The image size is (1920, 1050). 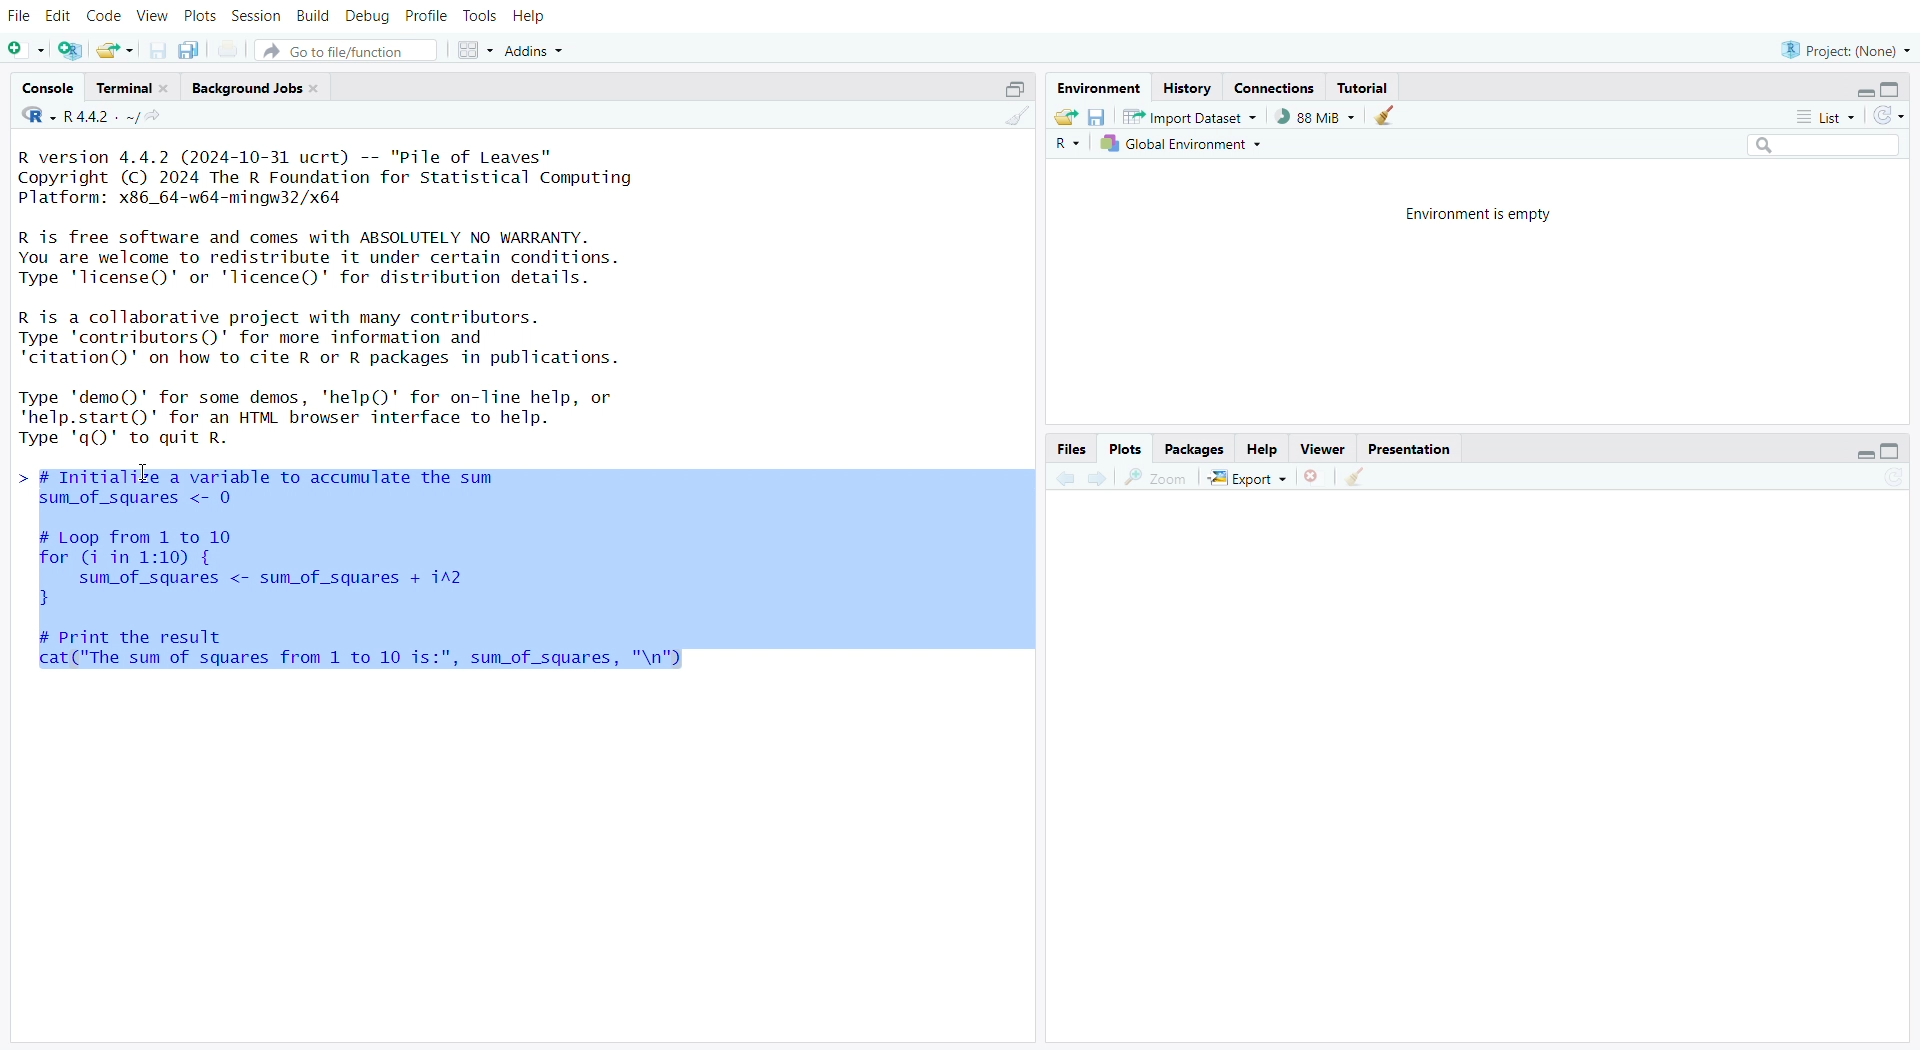 What do you see at coordinates (118, 52) in the screenshot?
I see `open an existing file` at bounding box center [118, 52].